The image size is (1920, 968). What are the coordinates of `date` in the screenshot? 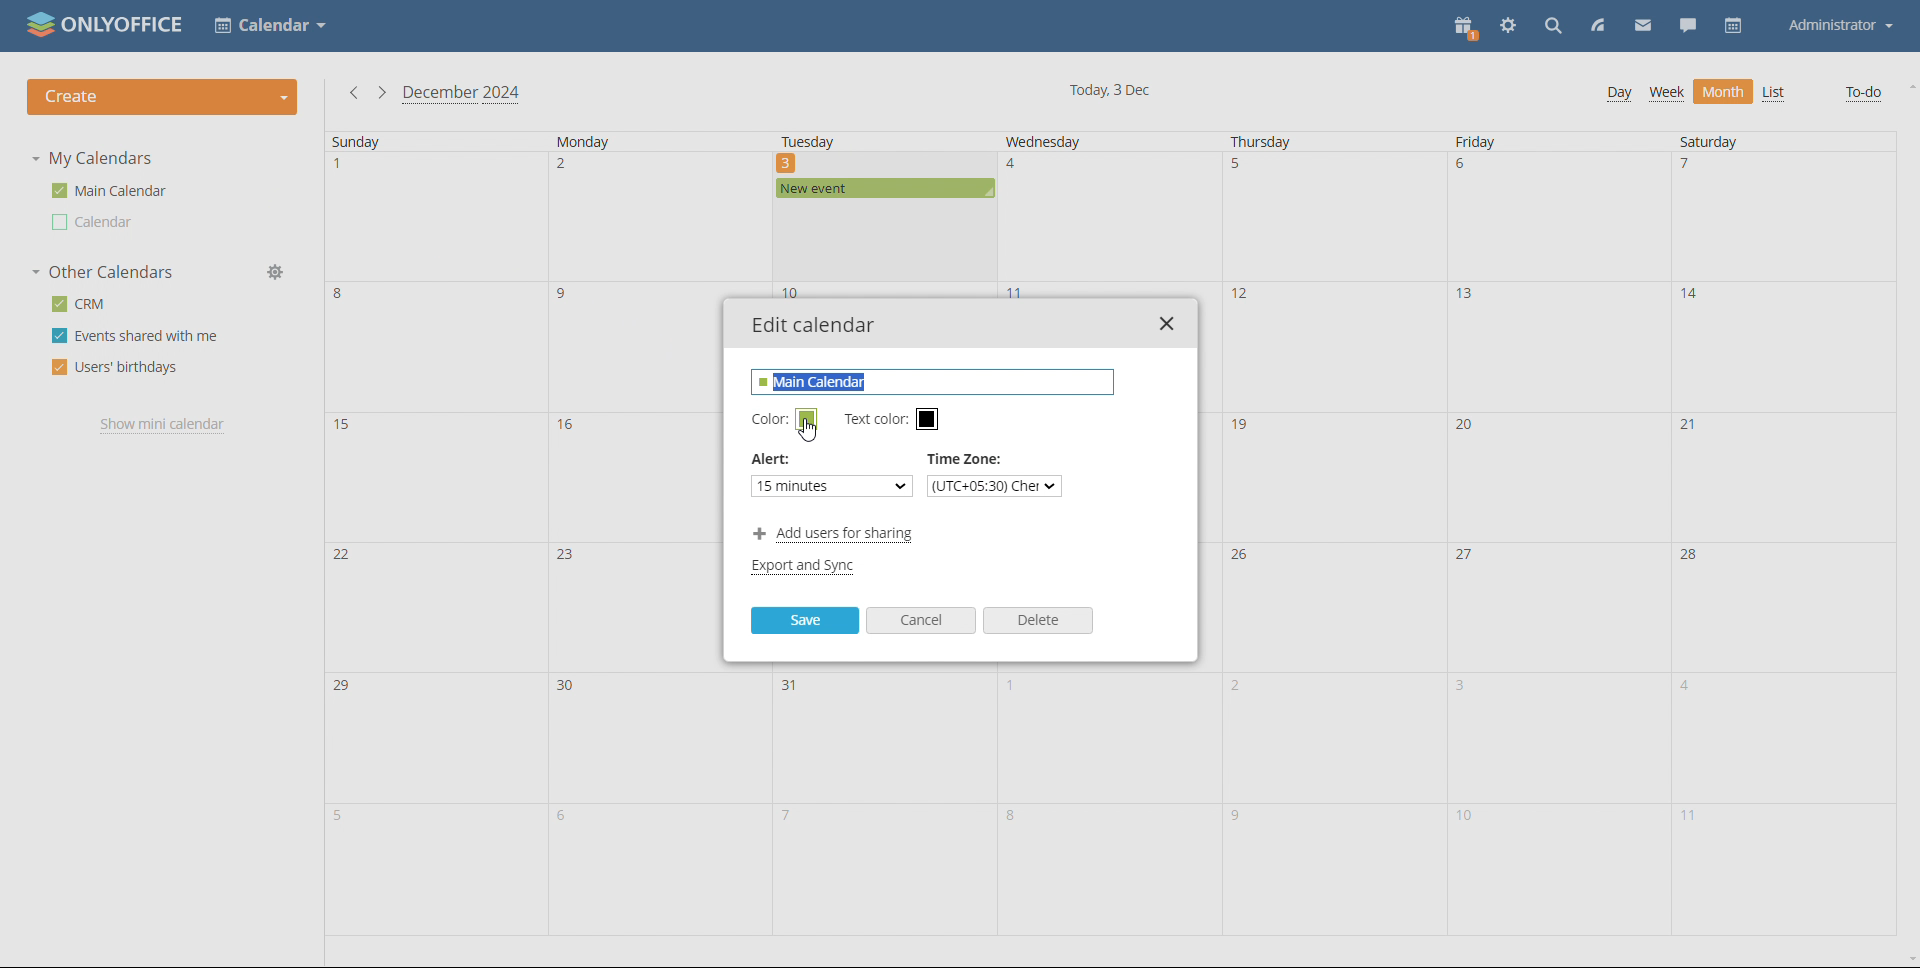 It's located at (435, 218).